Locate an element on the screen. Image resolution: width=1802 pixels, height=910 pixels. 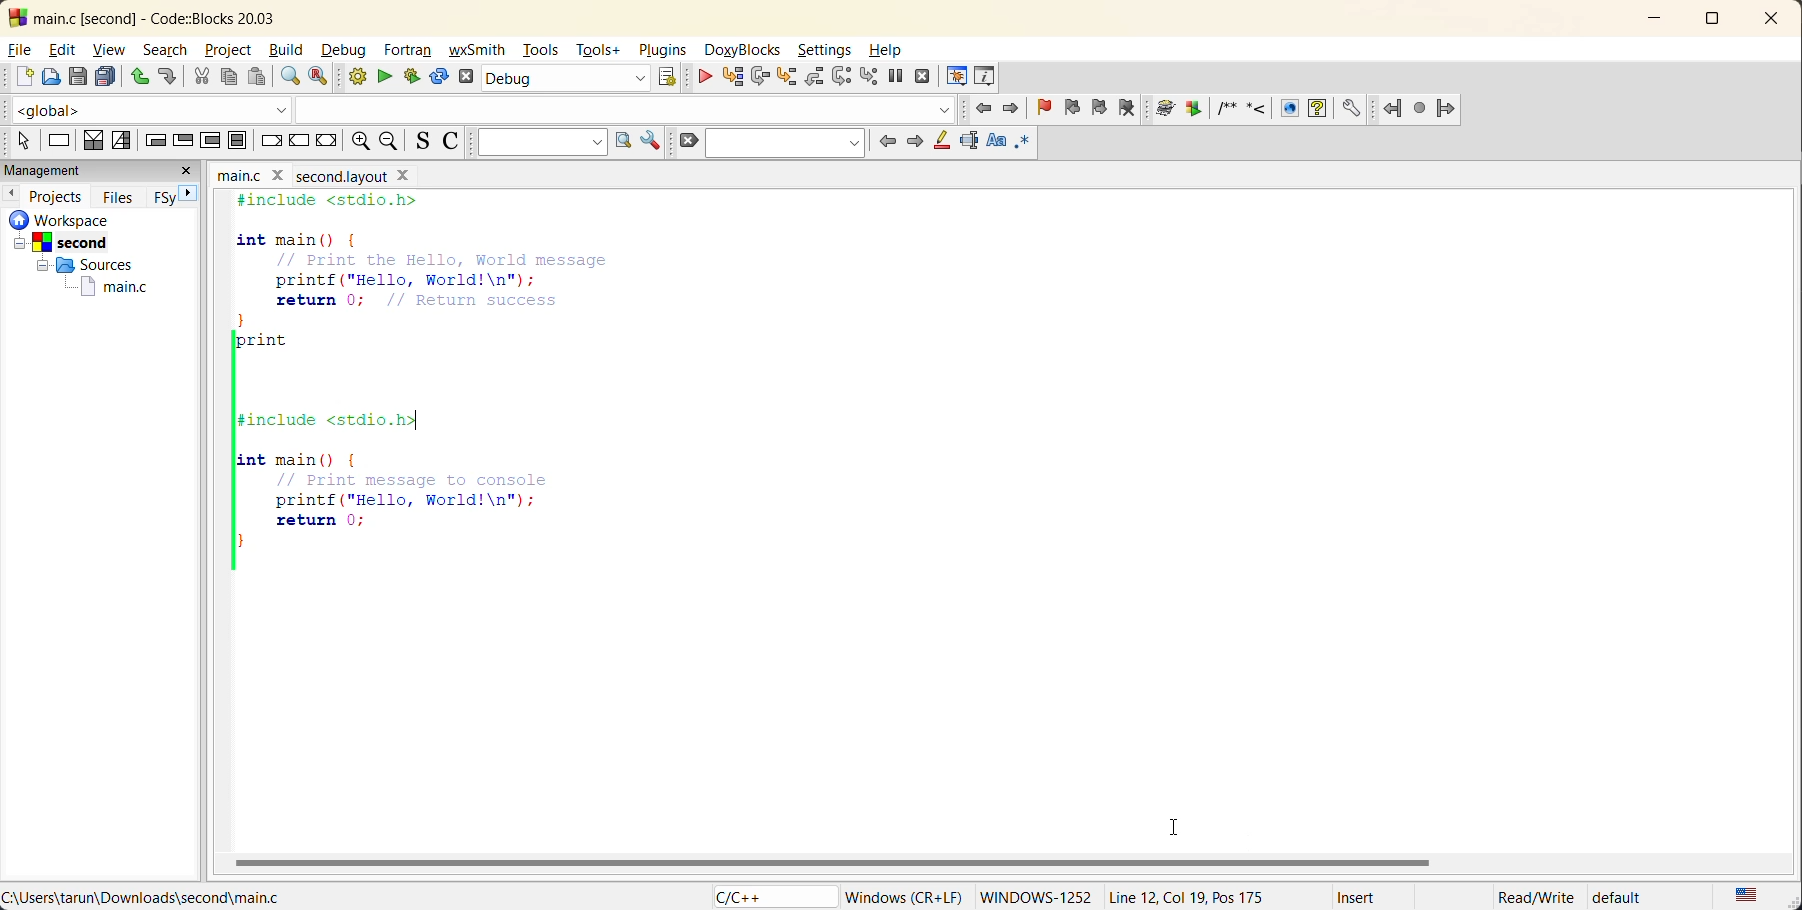
file name is located at coordinates (254, 173).